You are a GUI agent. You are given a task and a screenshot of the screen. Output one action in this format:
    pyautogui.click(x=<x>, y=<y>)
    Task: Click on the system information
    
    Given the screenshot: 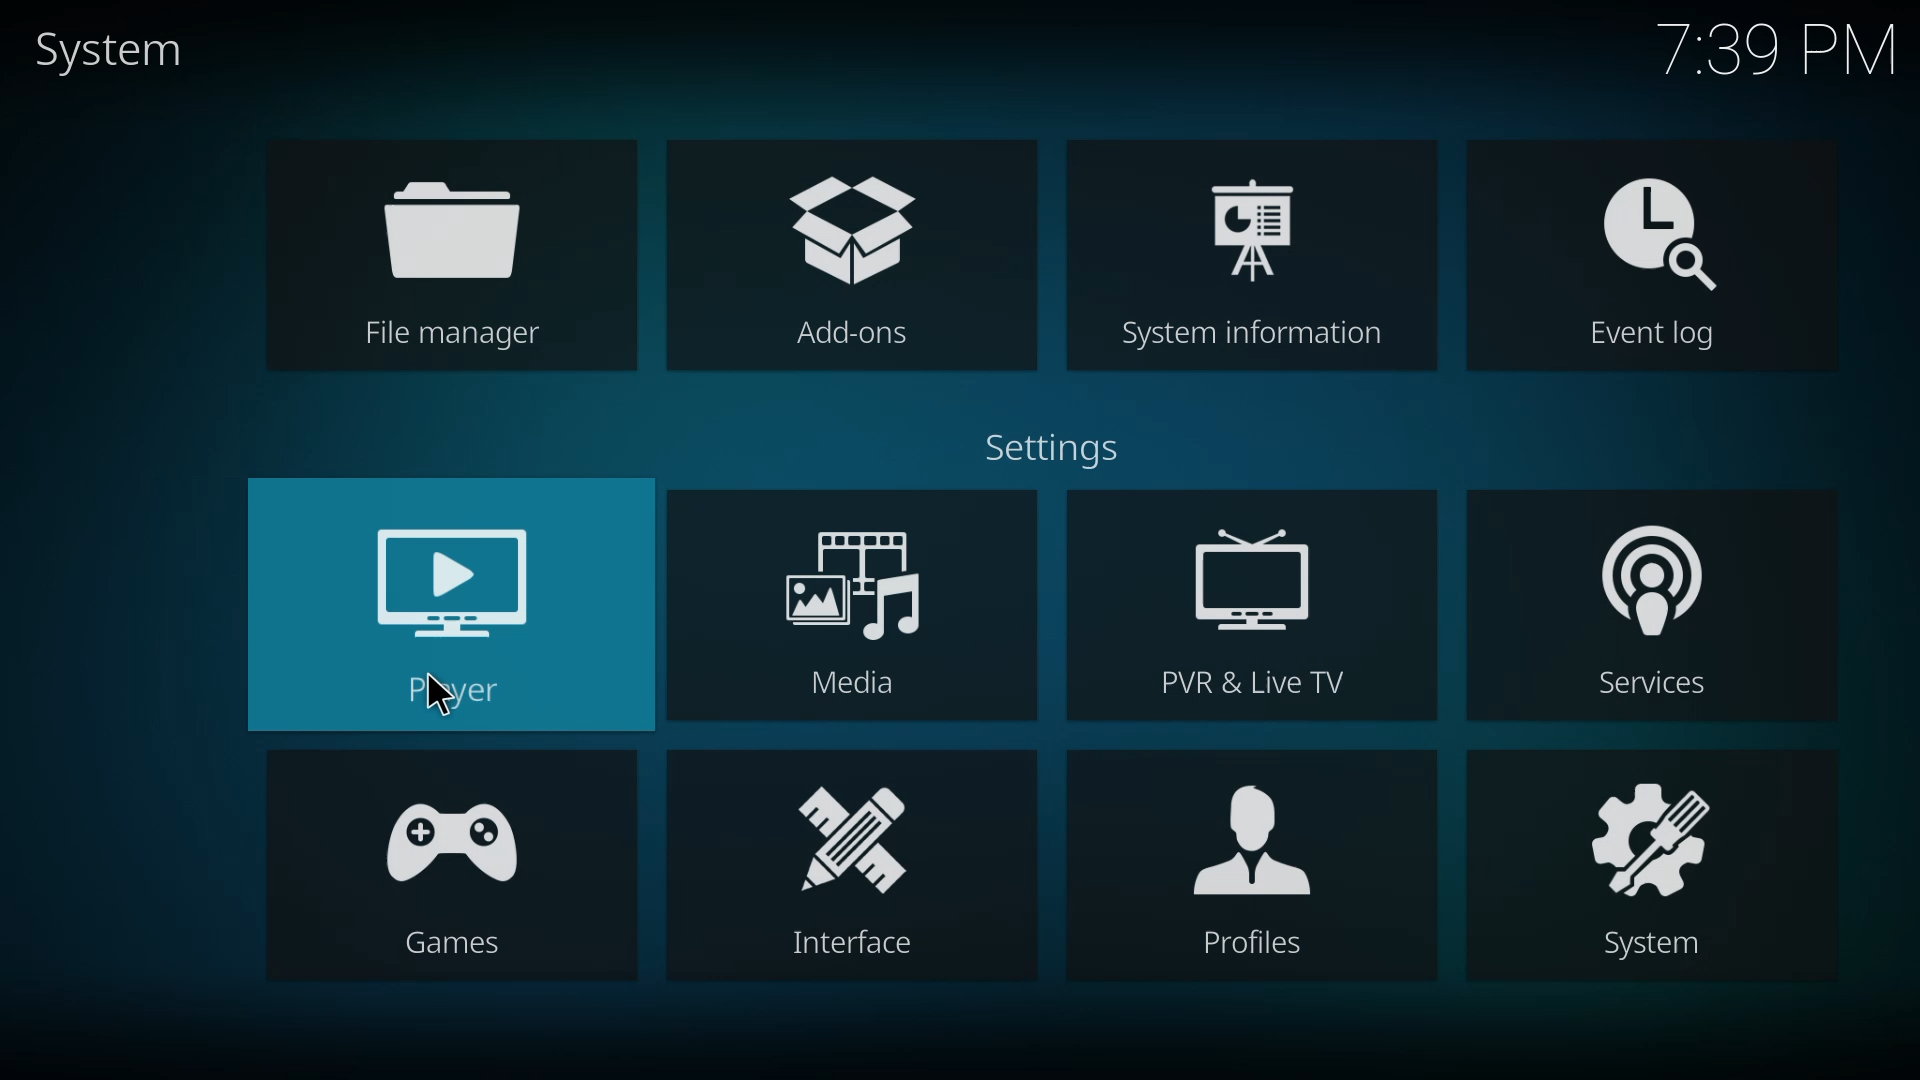 What is the action you would take?
    pyautogui.click(x=1258, y=258)
    